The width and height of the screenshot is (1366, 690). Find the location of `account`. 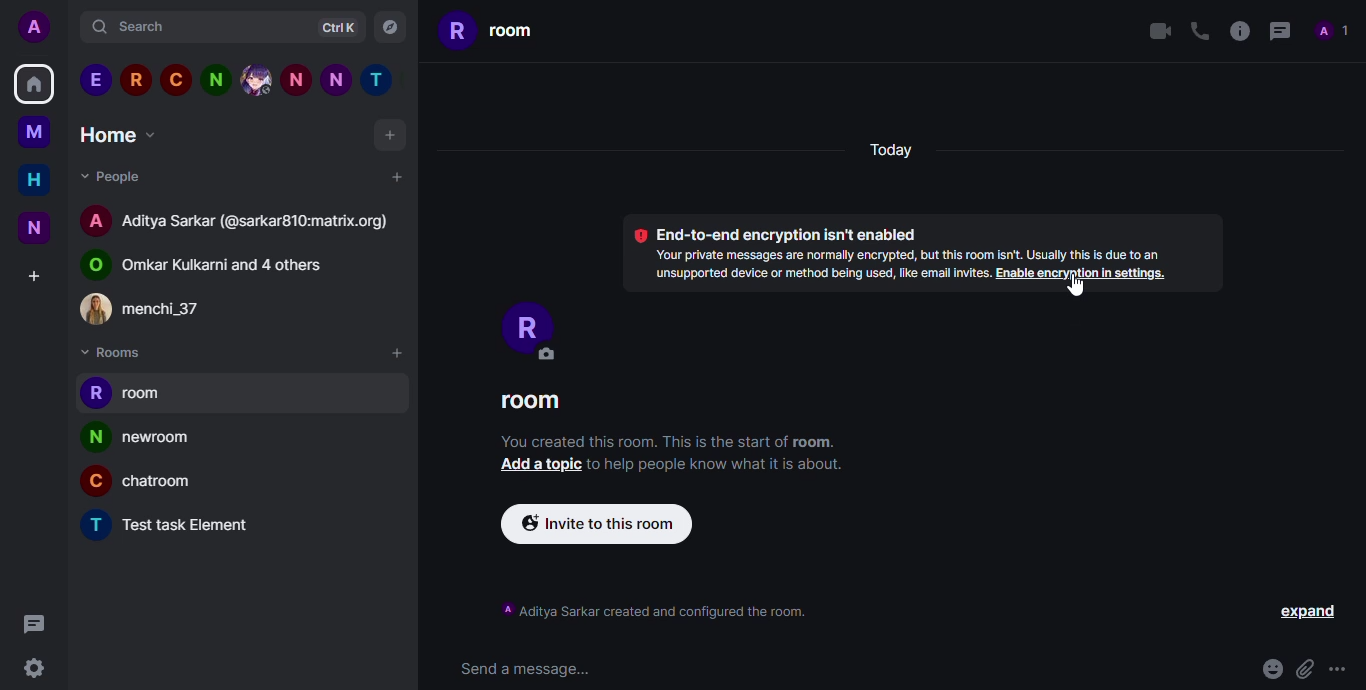

account is located at coordinates (33, 27).